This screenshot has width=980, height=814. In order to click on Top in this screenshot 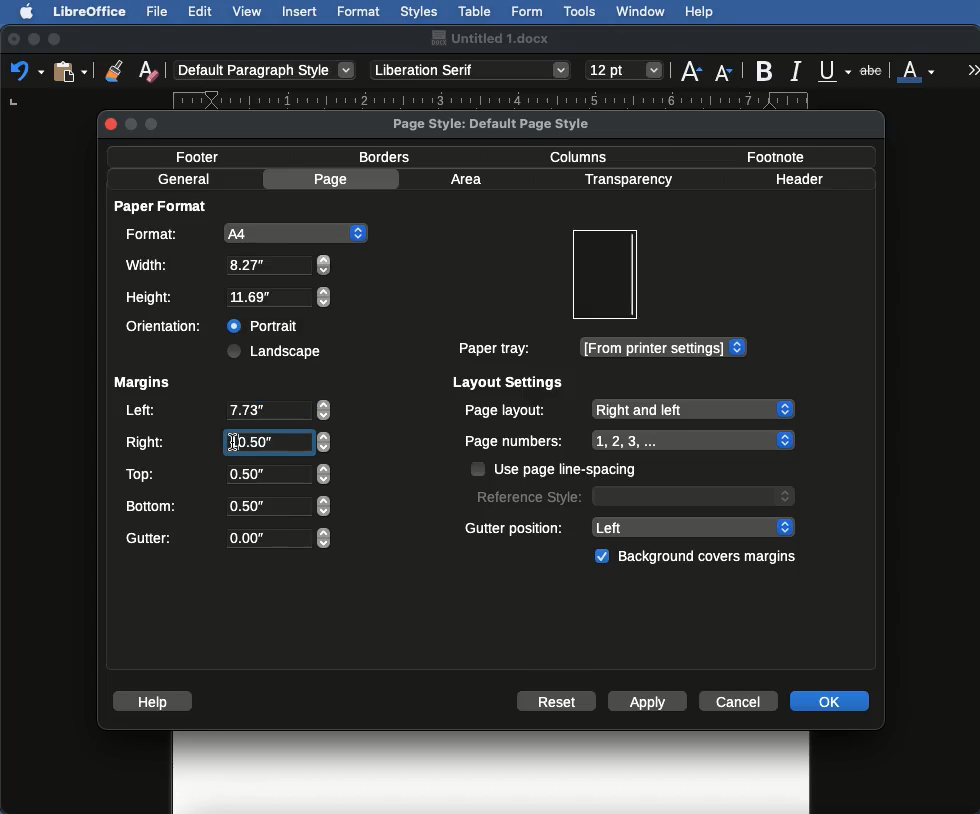, I will do `click(225, 474)`.